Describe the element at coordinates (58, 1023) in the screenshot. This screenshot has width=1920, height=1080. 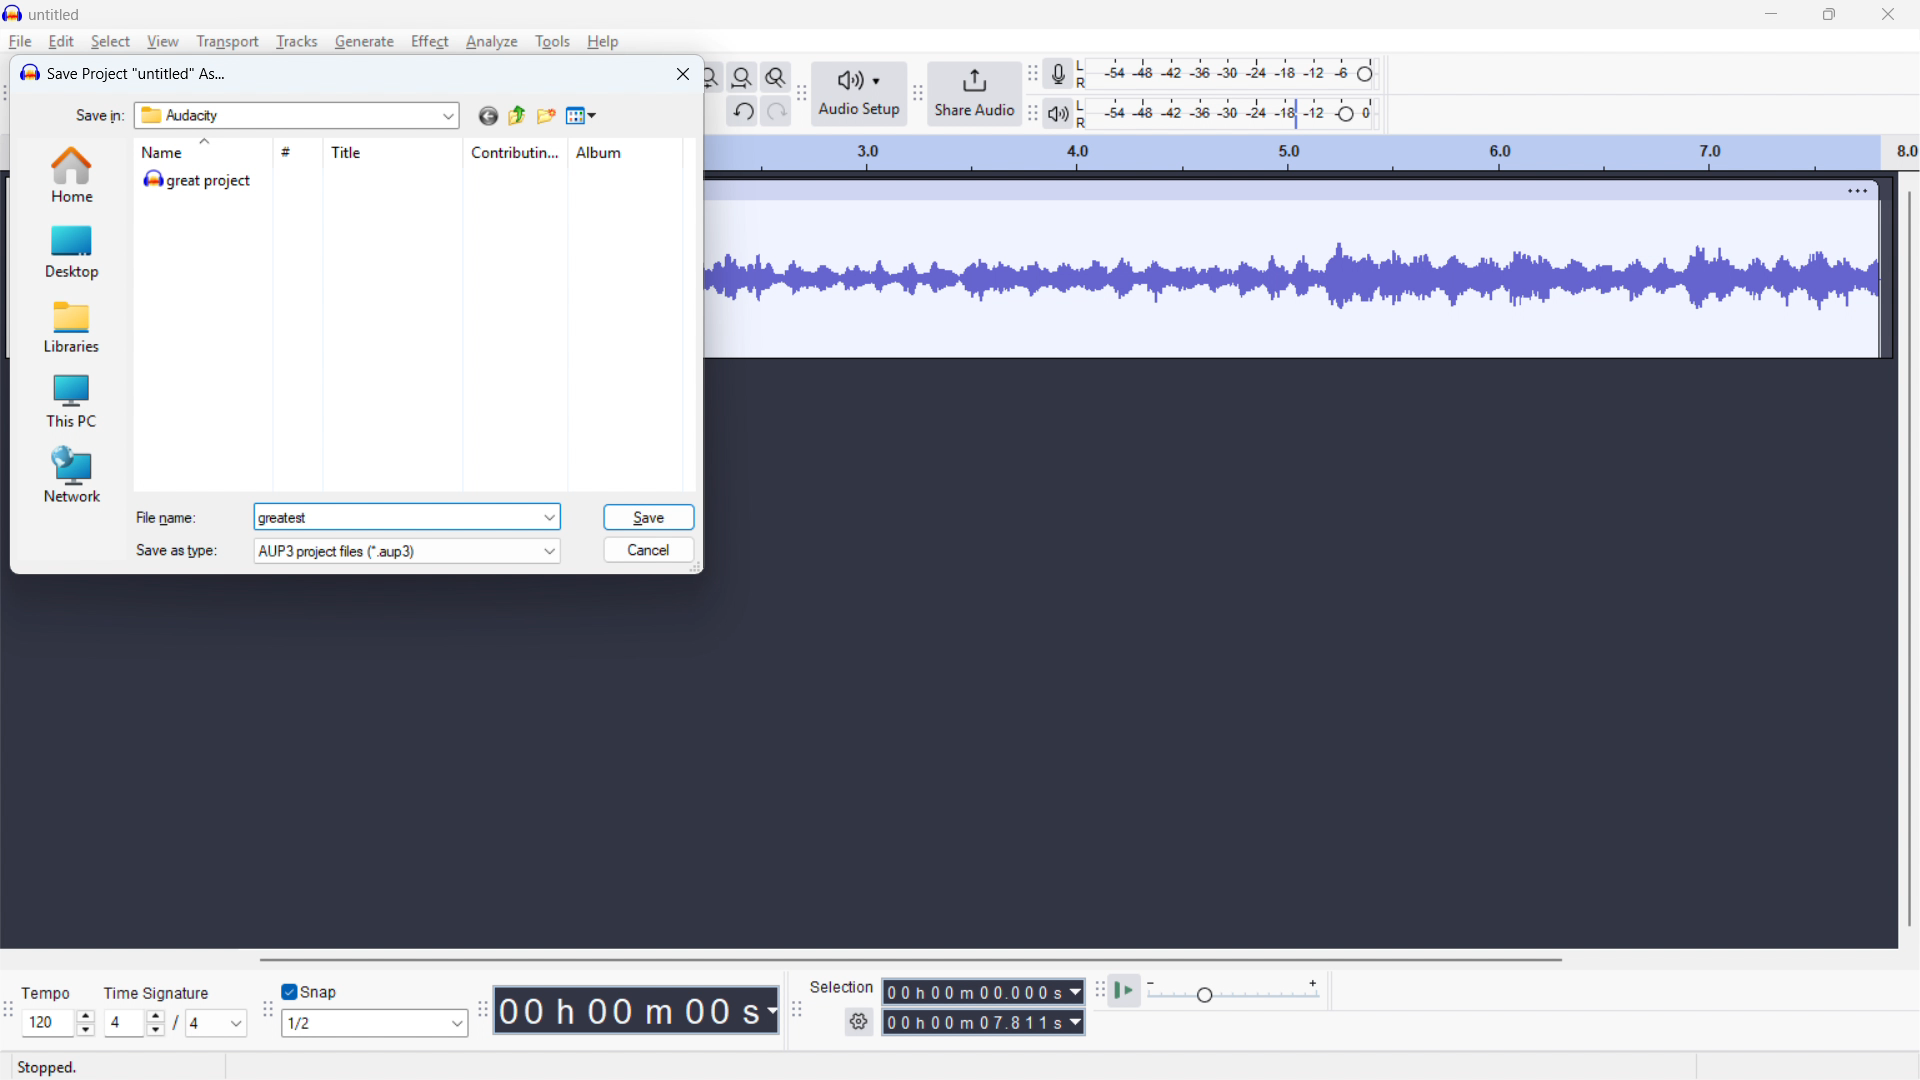
I see `set tempo` at that location.